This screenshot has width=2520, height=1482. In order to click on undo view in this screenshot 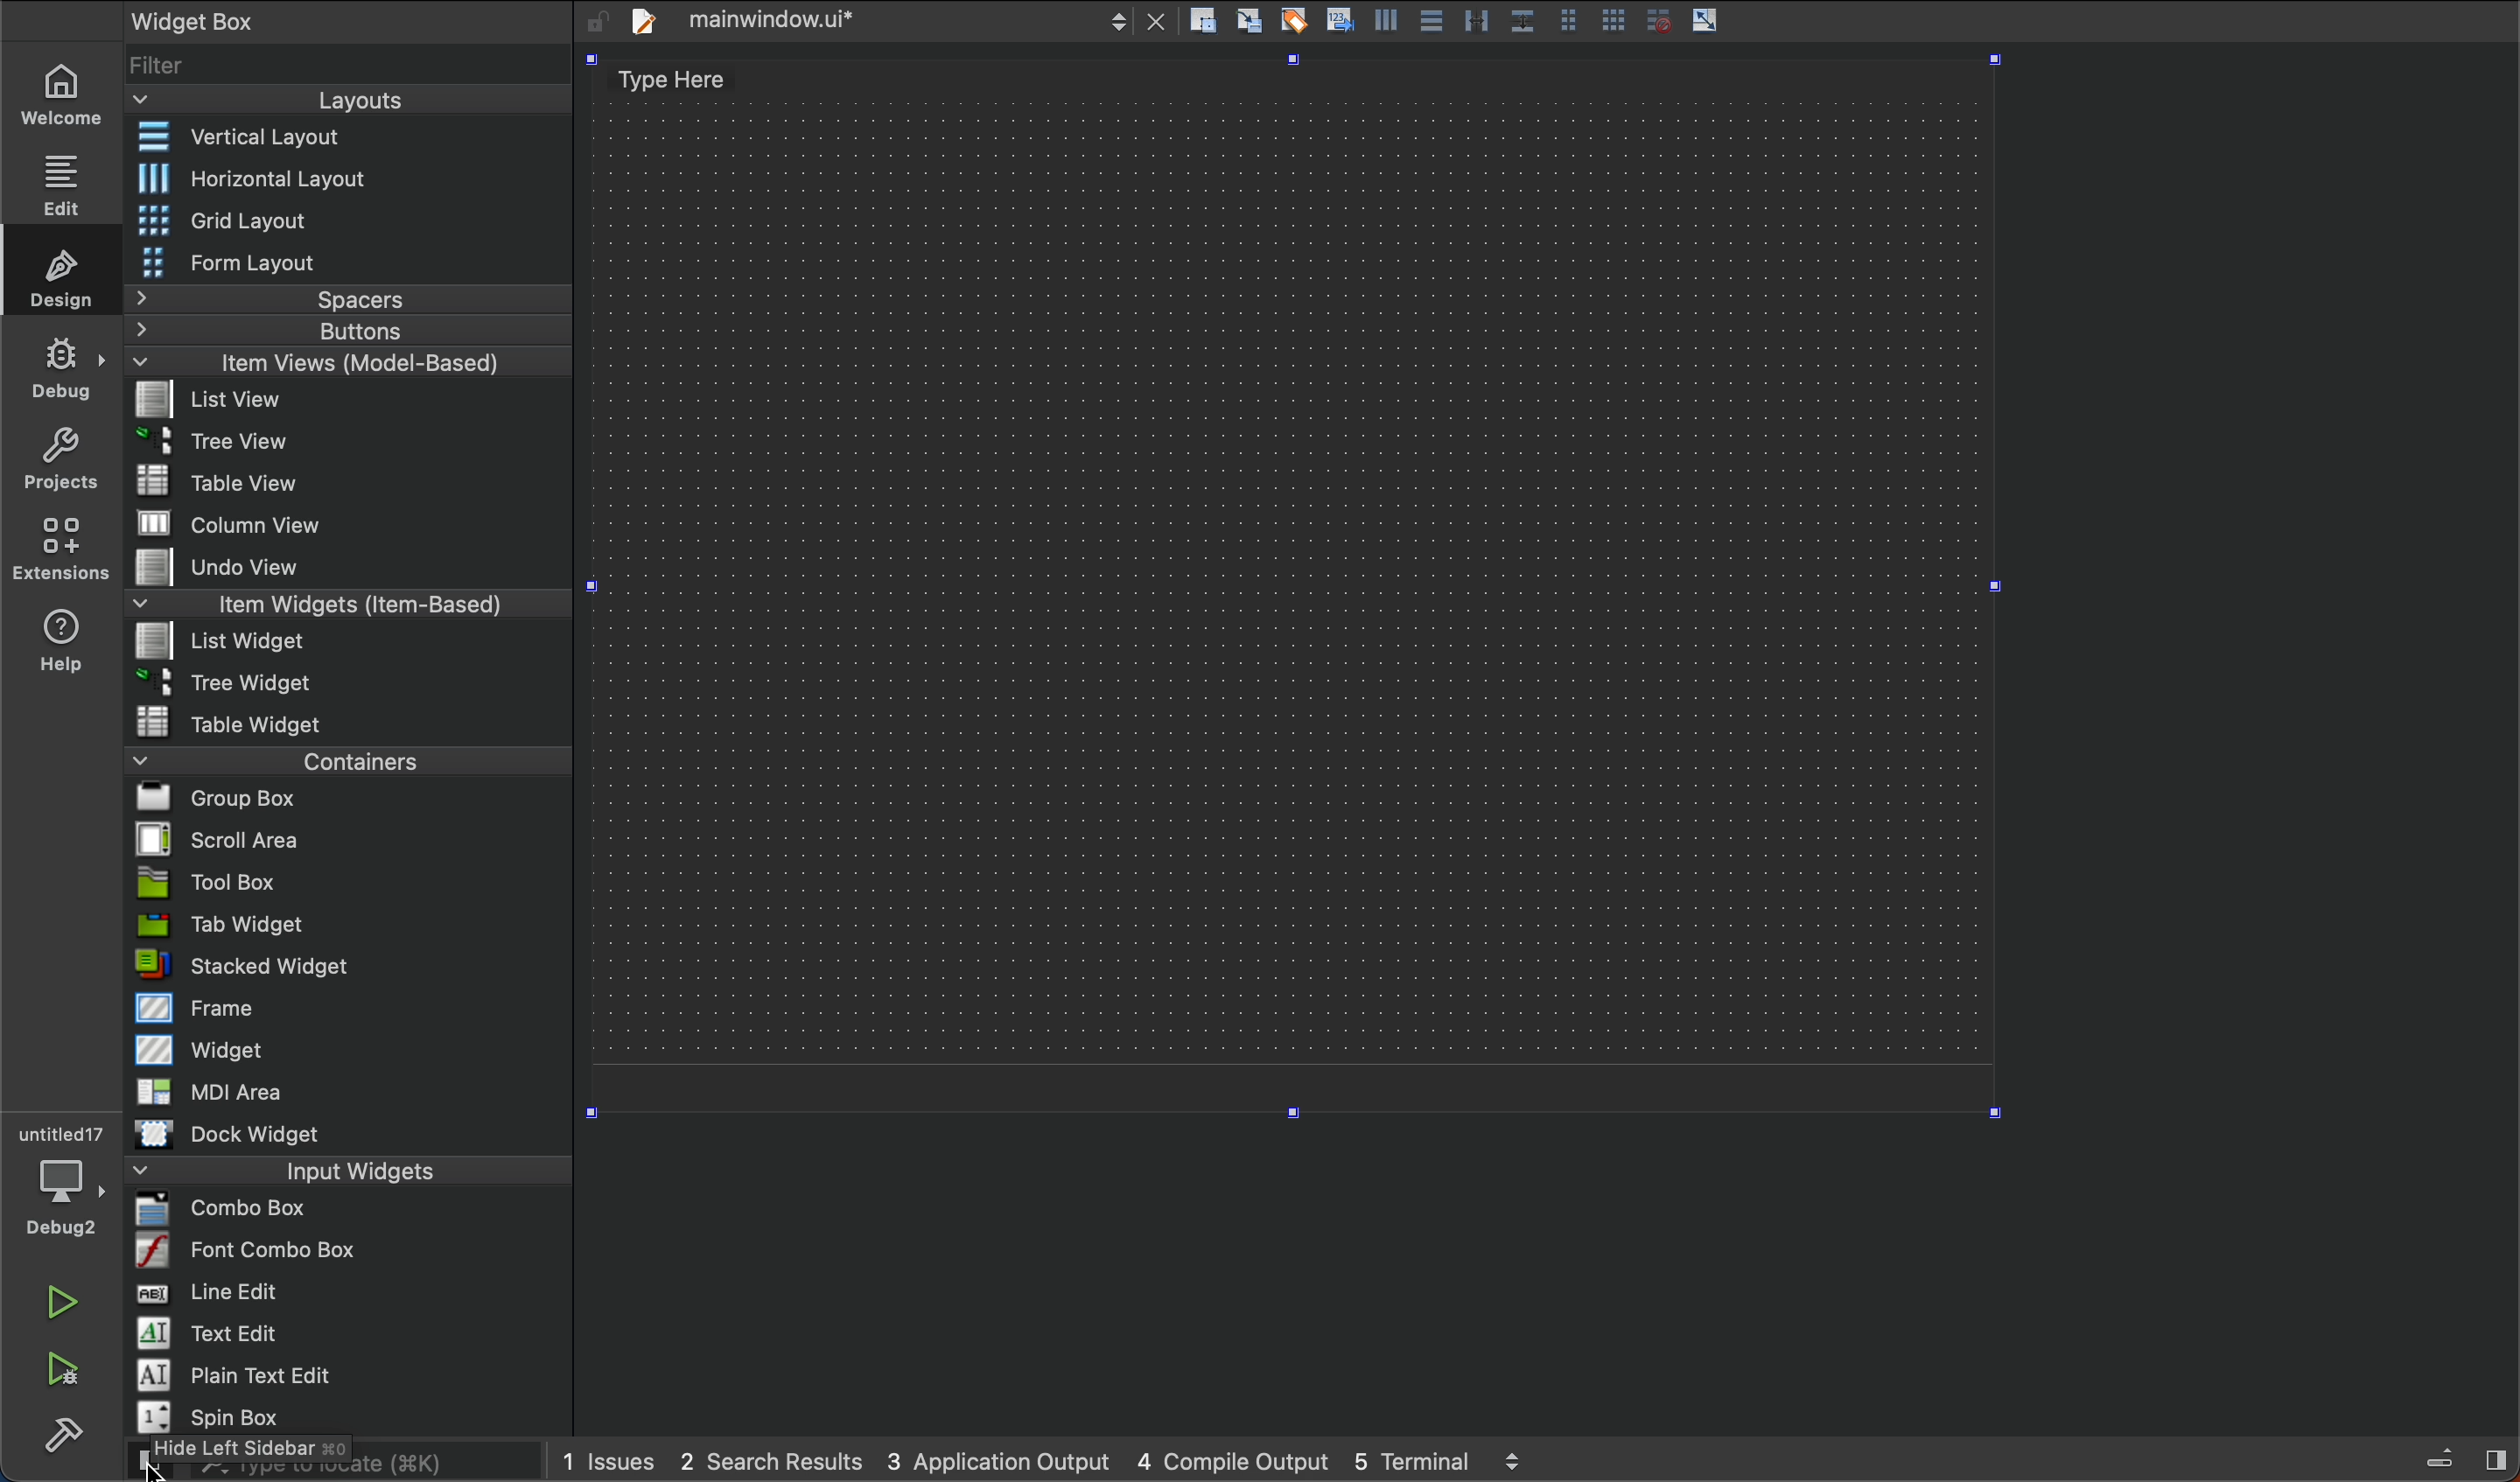, I will do `click(235, 563)`.